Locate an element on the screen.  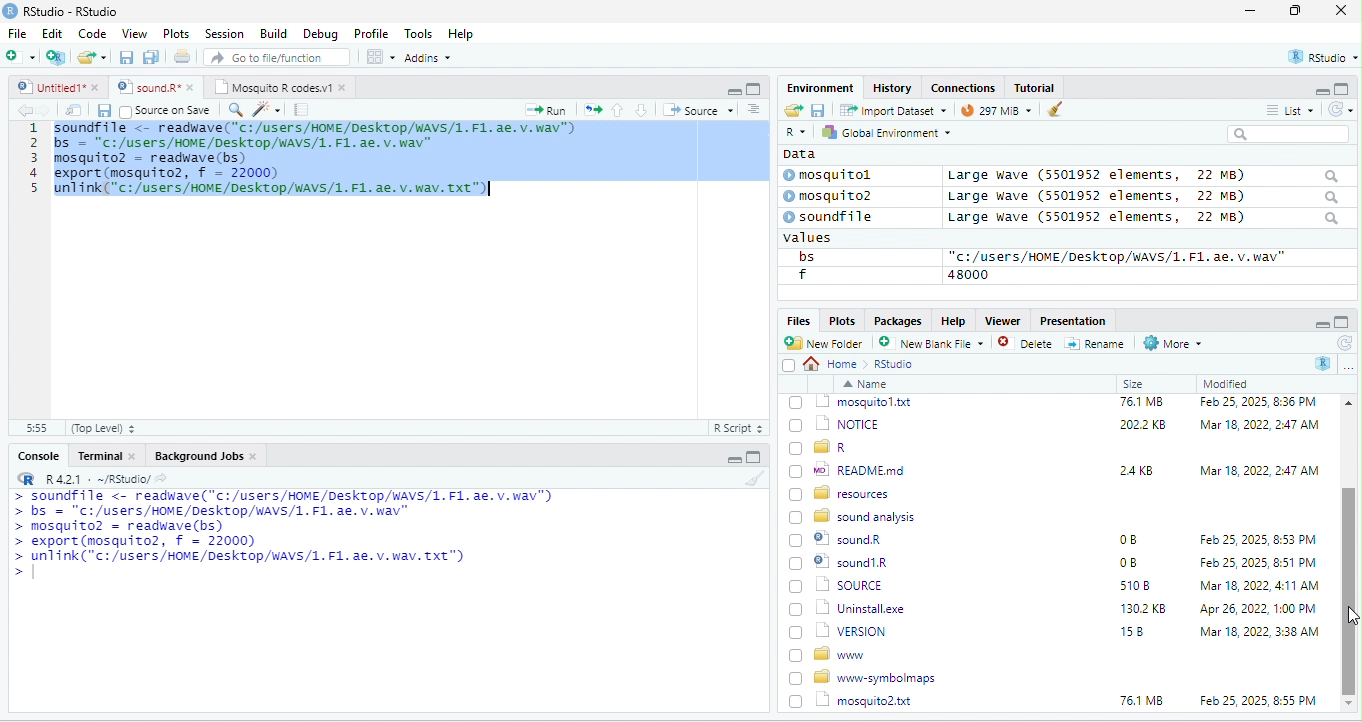
Ld bin is located at coordinates (825, 450).